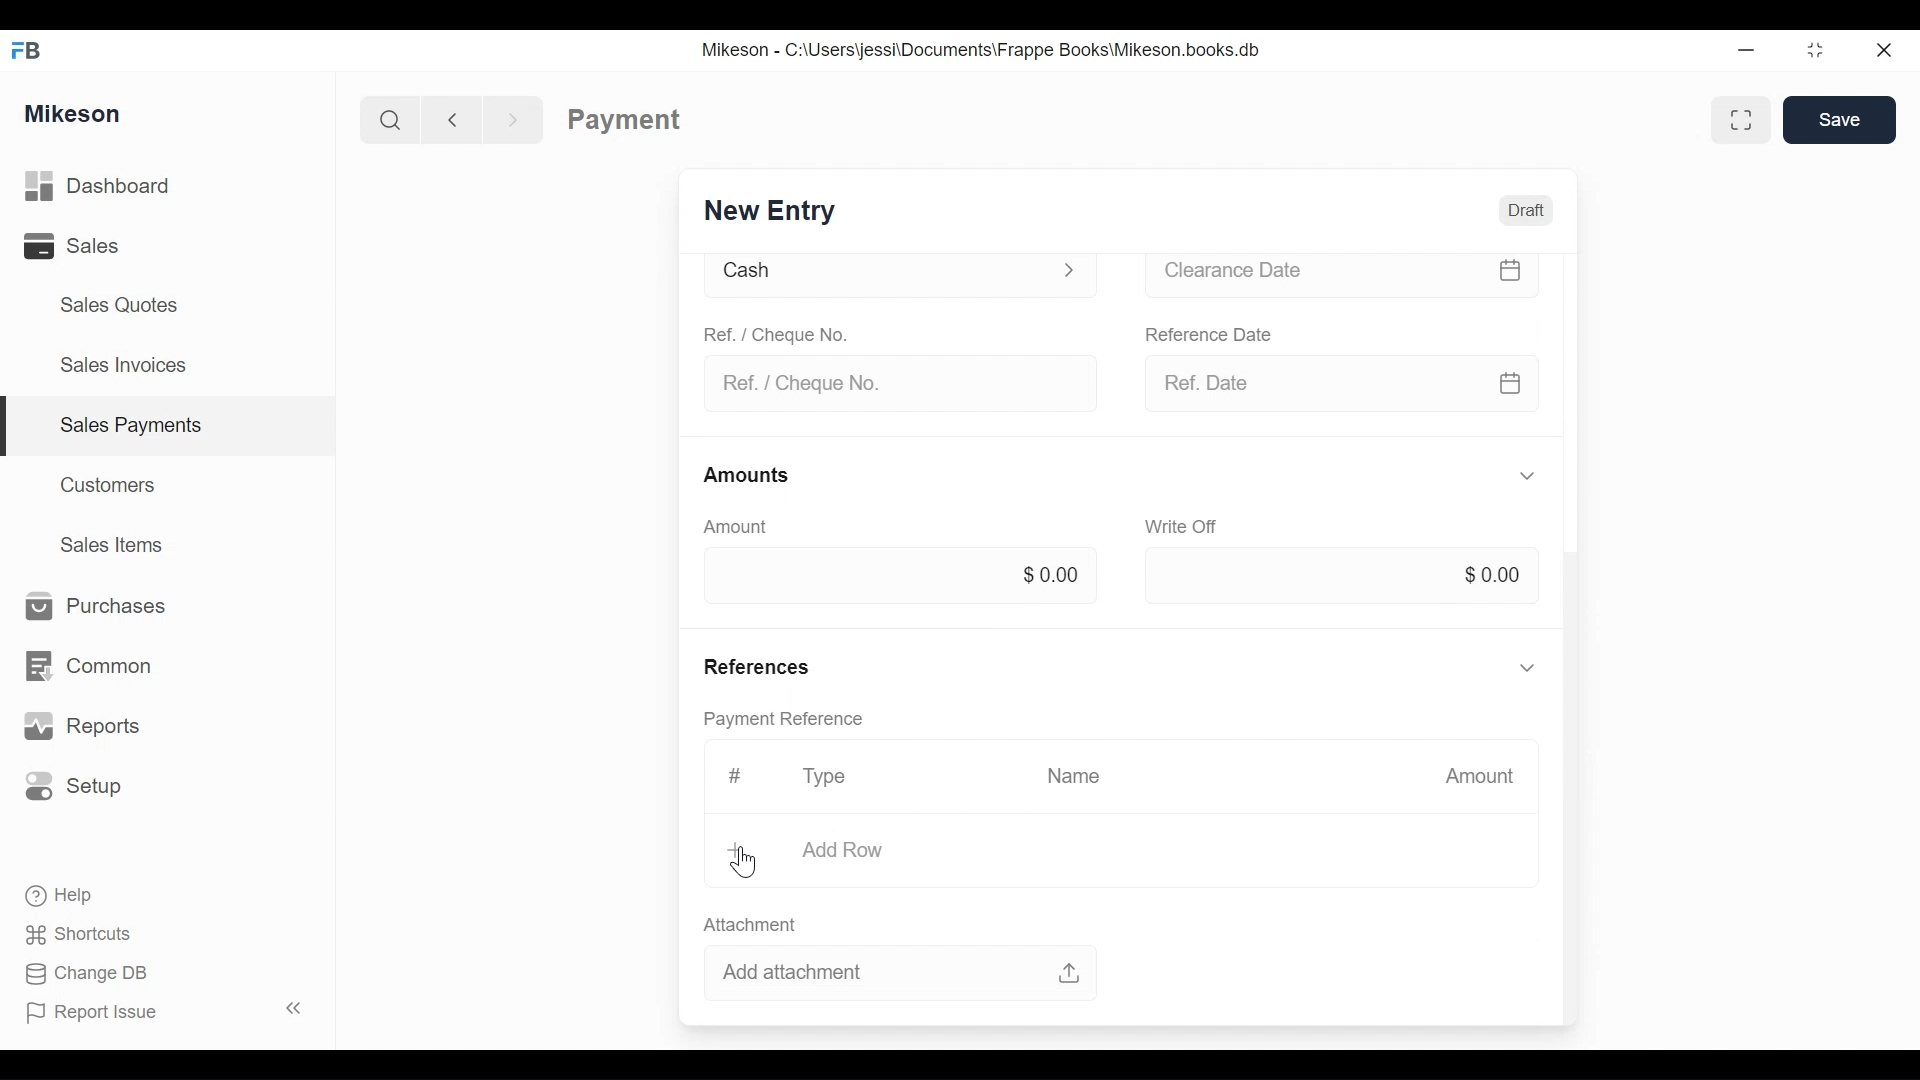 This screenshot has width=1920, height=1080. Describe the element at coordinates (766, 666) in the screenshot. I see `References` at that location.